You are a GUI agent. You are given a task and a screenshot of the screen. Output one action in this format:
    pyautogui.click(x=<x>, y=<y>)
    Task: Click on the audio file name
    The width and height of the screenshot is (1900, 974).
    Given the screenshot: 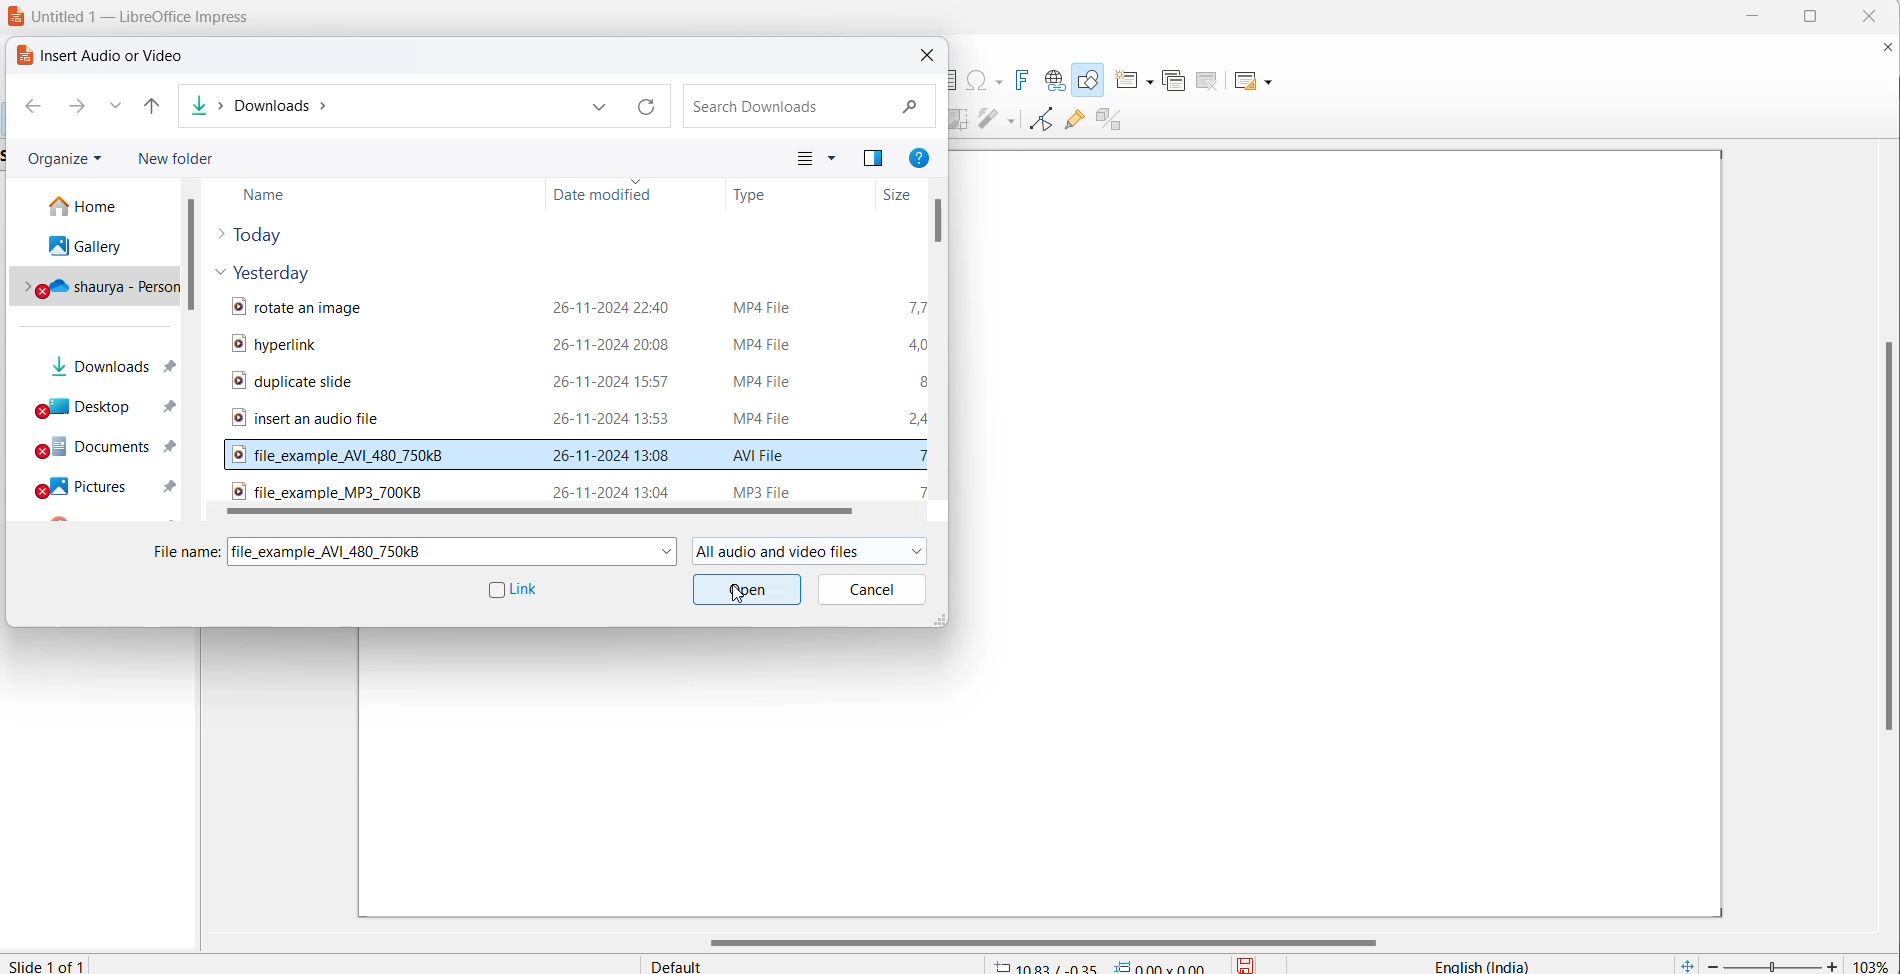 What is the action you would take?
    pyautogui.click(x=356, y=487)
    